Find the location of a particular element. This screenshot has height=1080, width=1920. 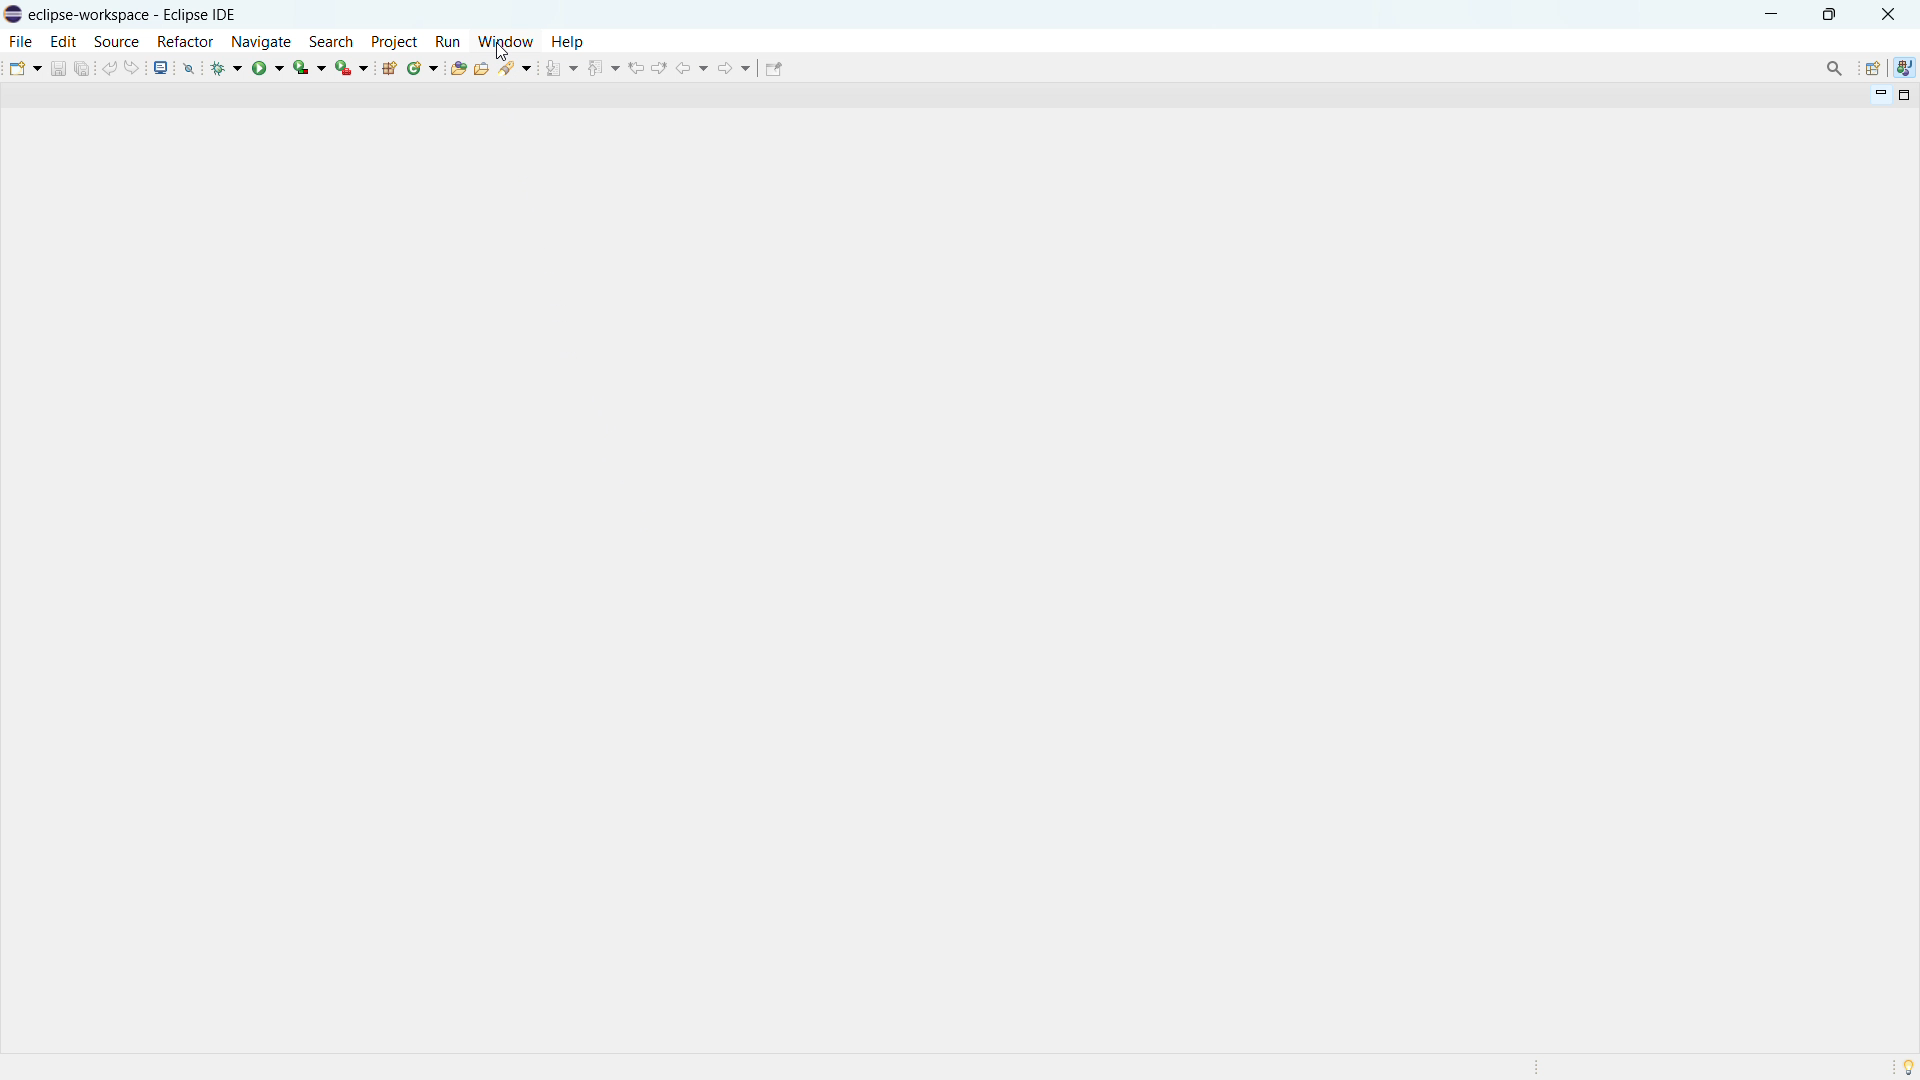

maximize view is located at coordinates (1902, 96).